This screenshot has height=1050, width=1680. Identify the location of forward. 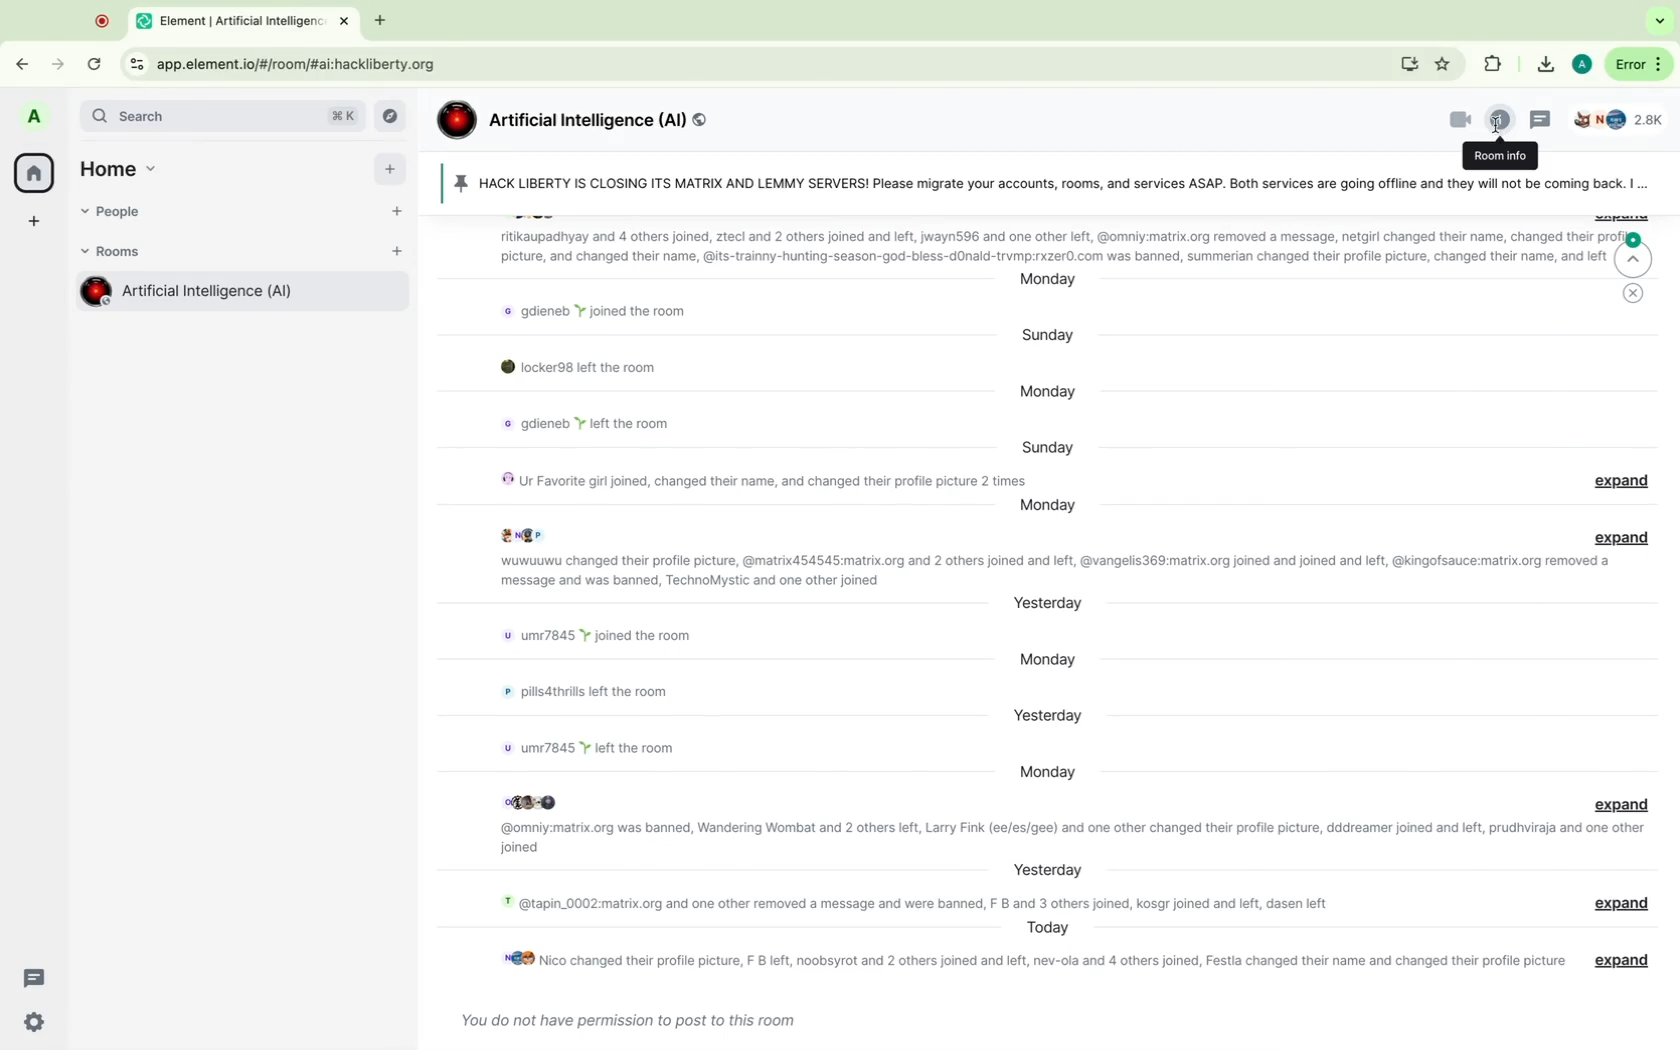
(55, 58).